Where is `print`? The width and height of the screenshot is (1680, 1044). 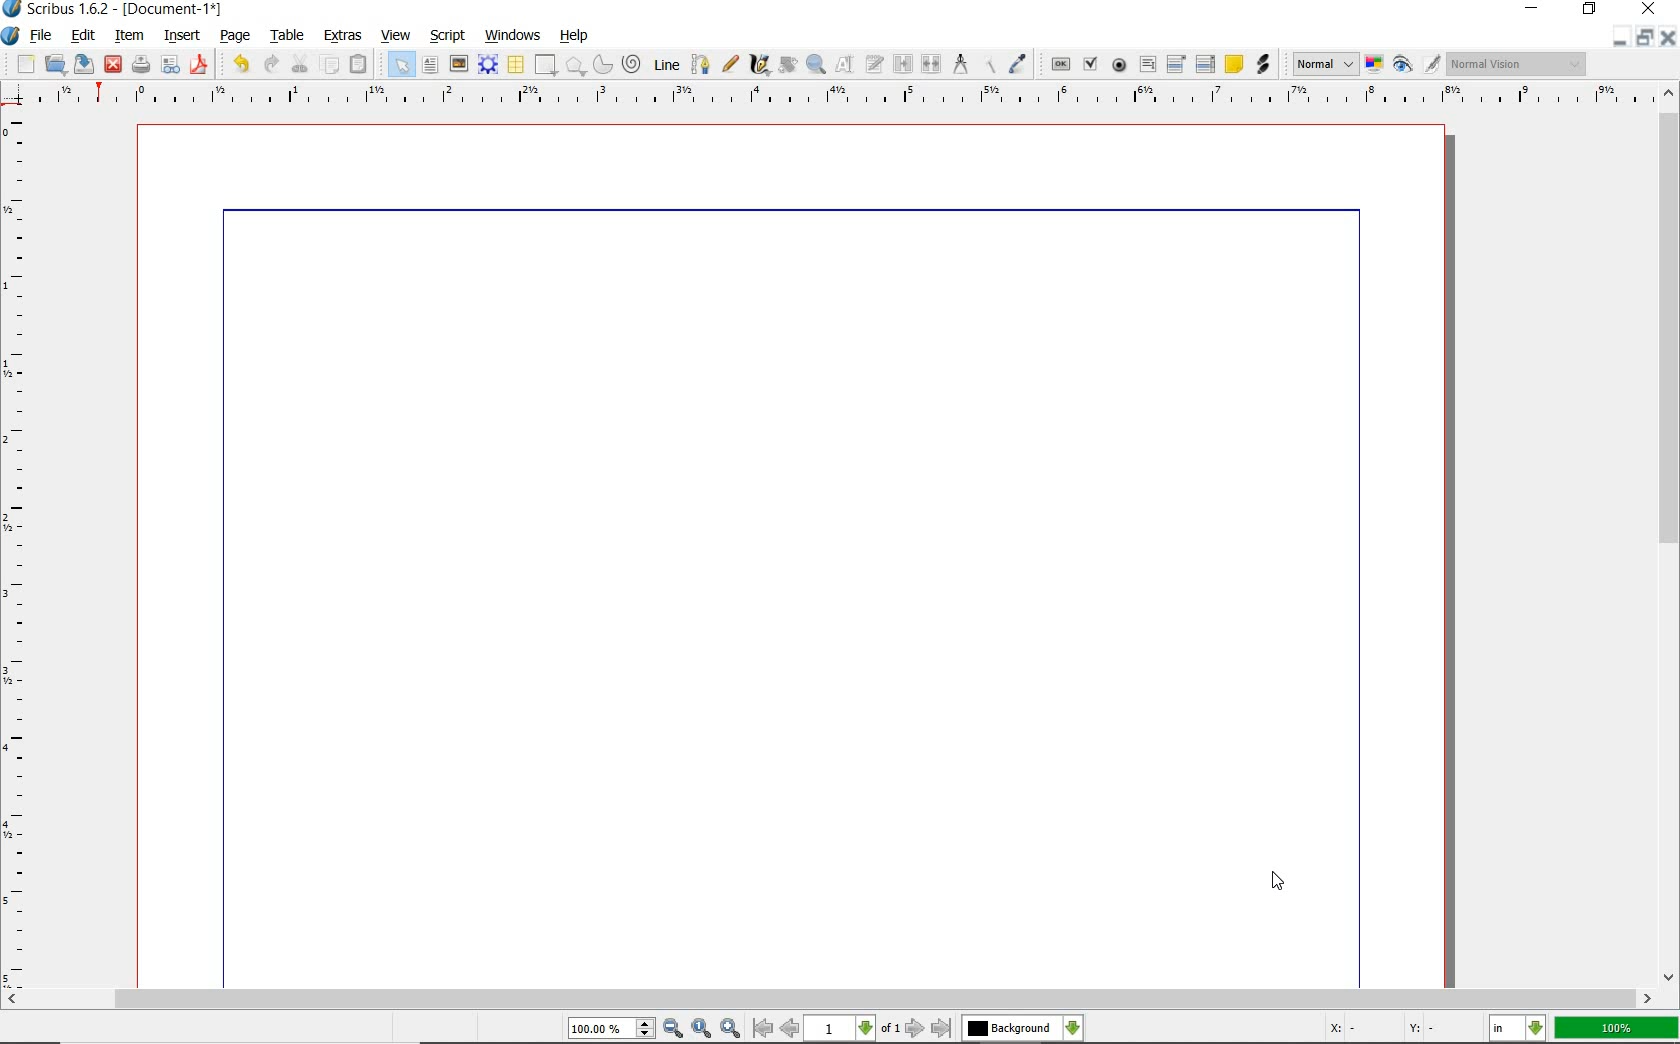 print is located at coordinates (141, 66).